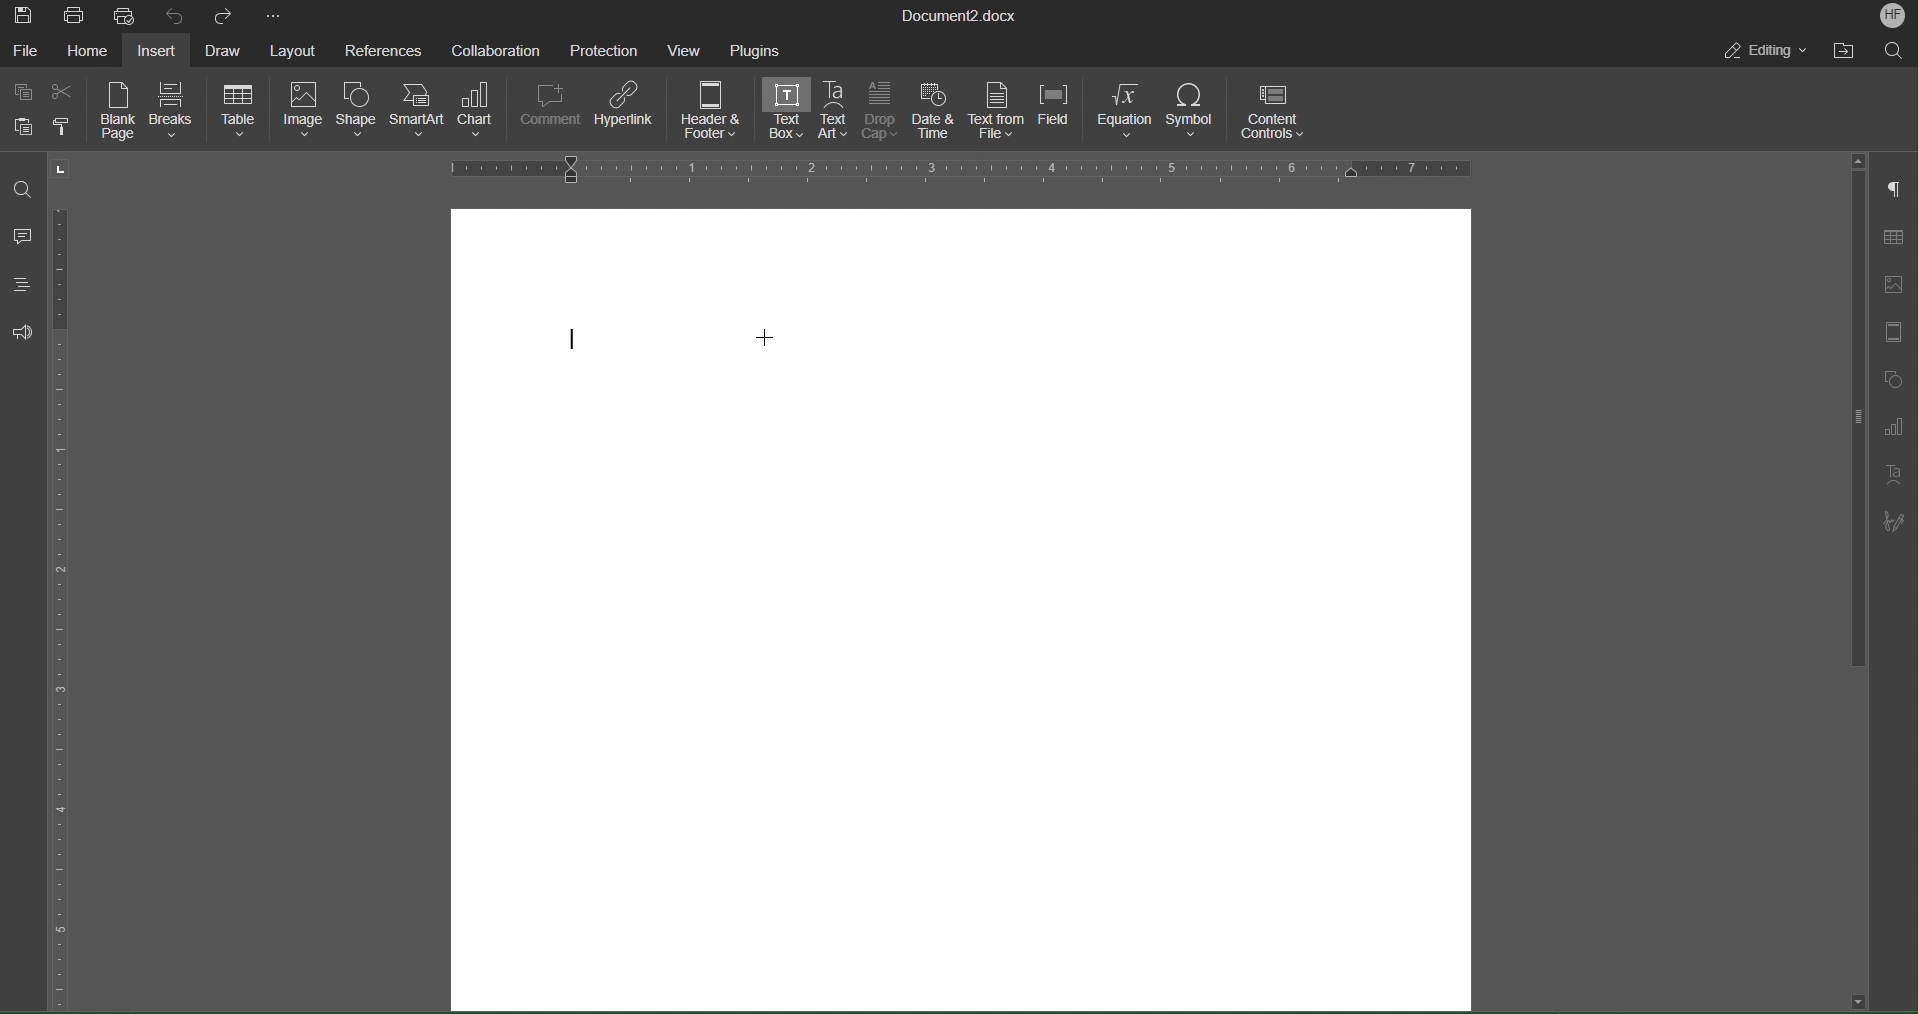  Describe the element at coordinates (1892, 427) in the screenshot. I see `Graph` at that location.